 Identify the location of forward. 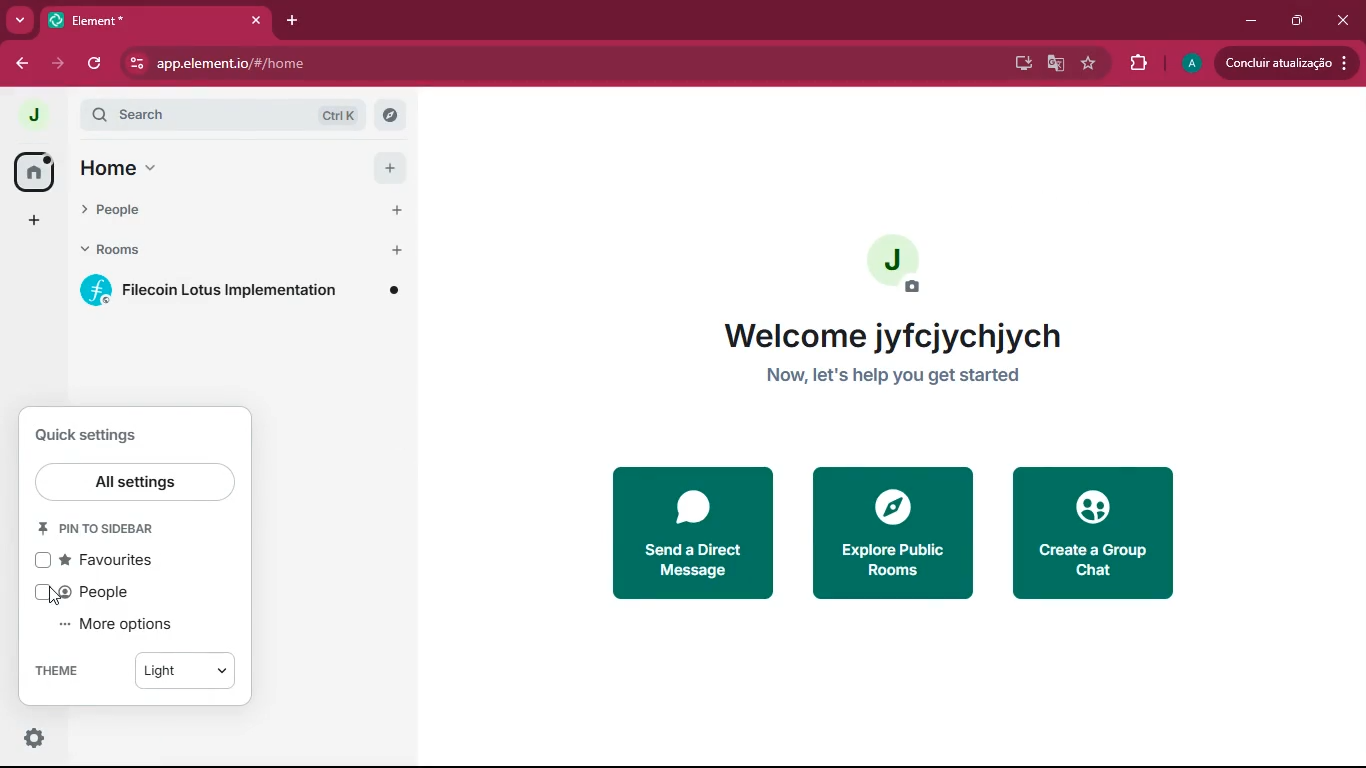
(55, 65).